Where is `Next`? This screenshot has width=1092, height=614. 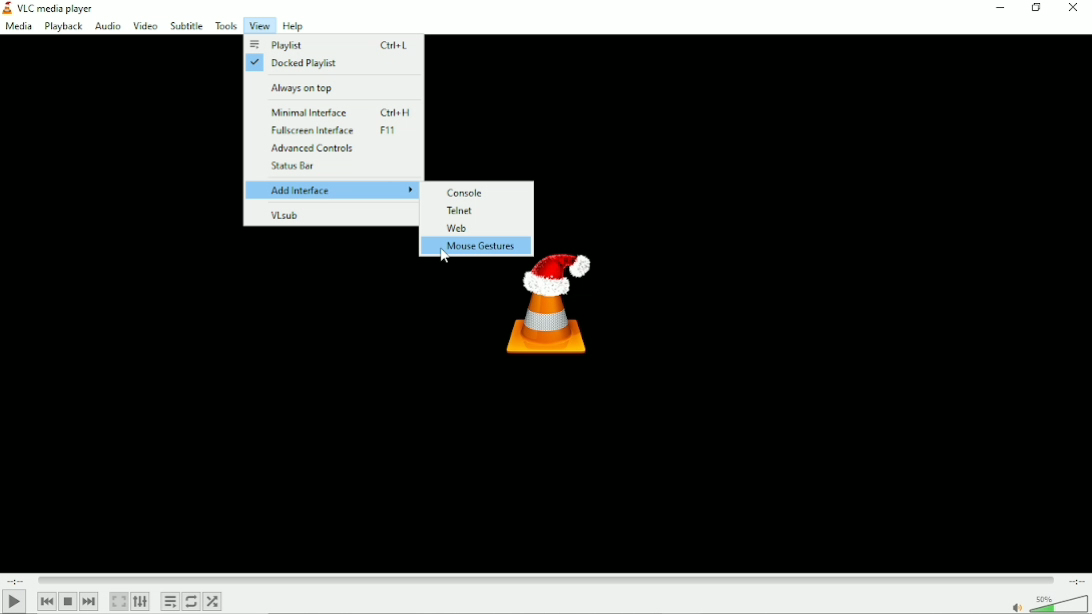 Next is located at coordinates (90, 602).